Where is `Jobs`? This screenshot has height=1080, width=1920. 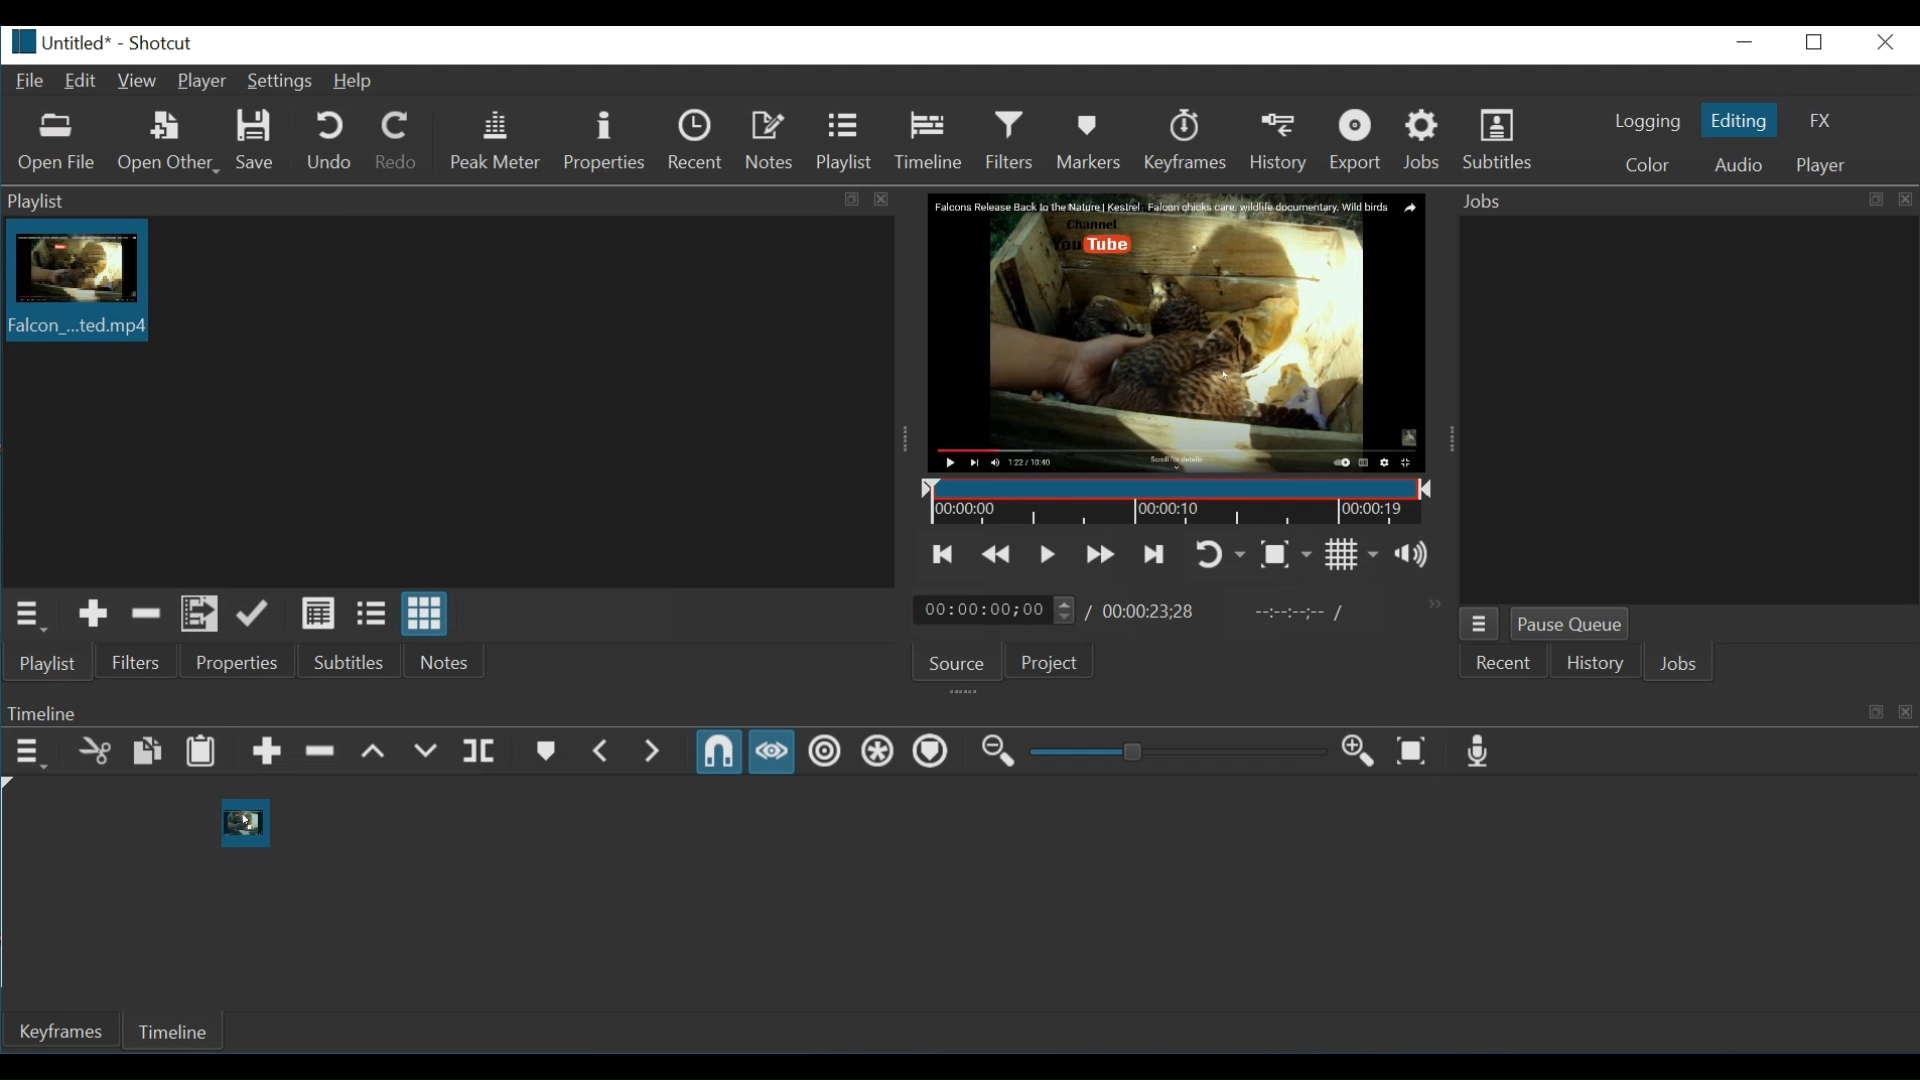
Jobs is located at coordinates (1424, 140).